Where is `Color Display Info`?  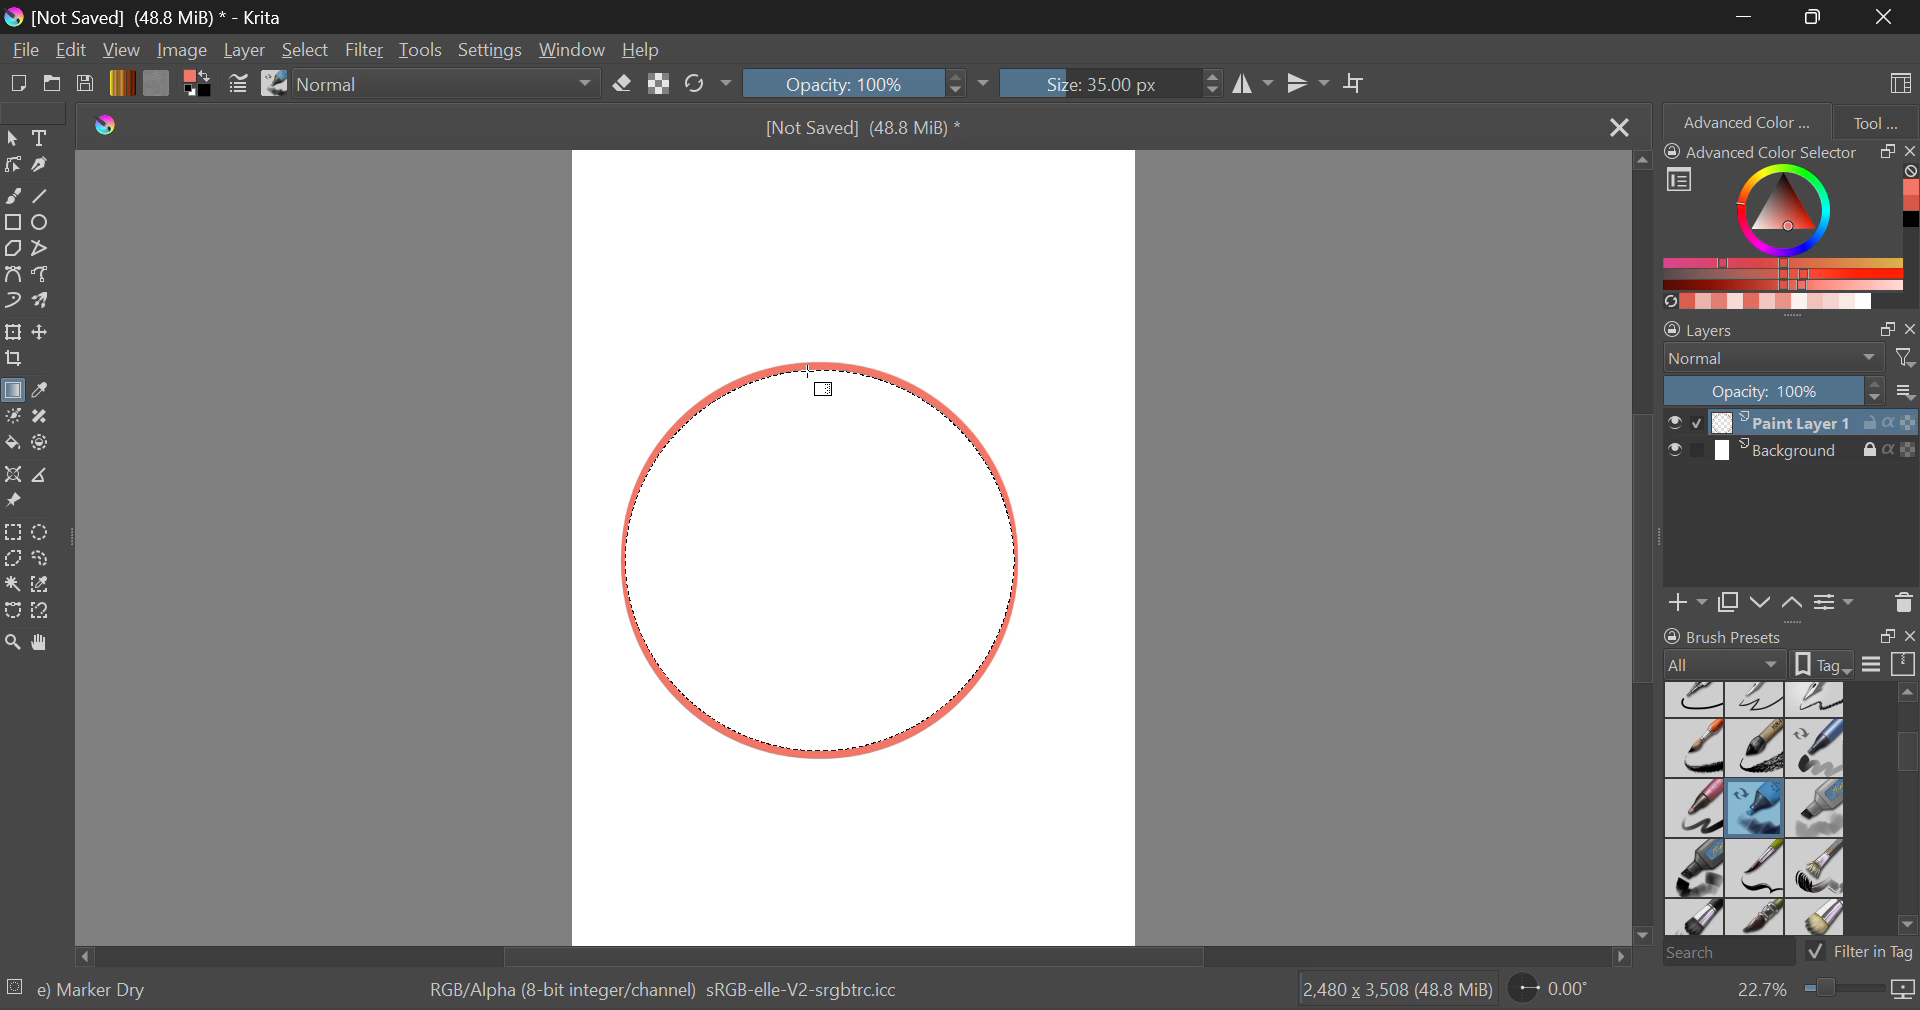 Color Display Info is located at coordinates (671, 994).